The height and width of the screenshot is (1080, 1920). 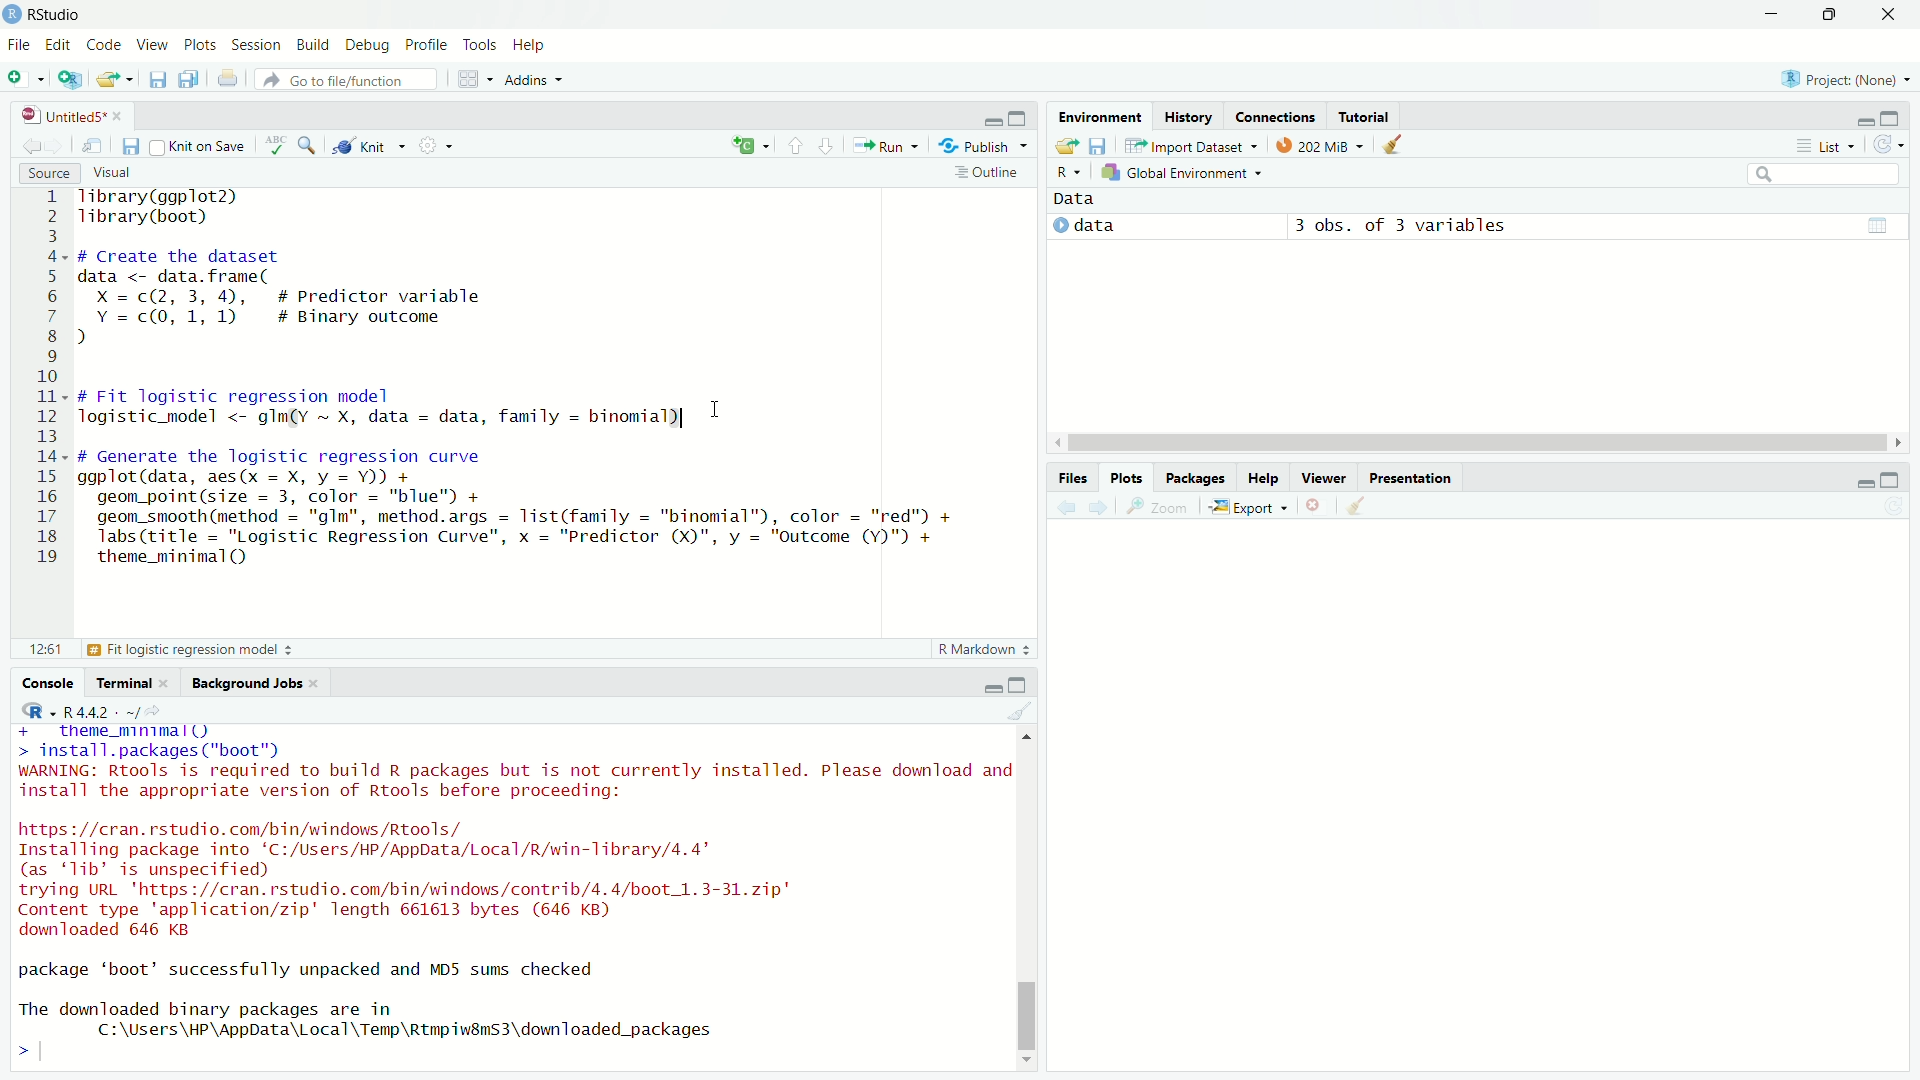 What do you see at coordinates (25, 80) in the screenshot?
I see `New file` at bounding box center [25, 80].